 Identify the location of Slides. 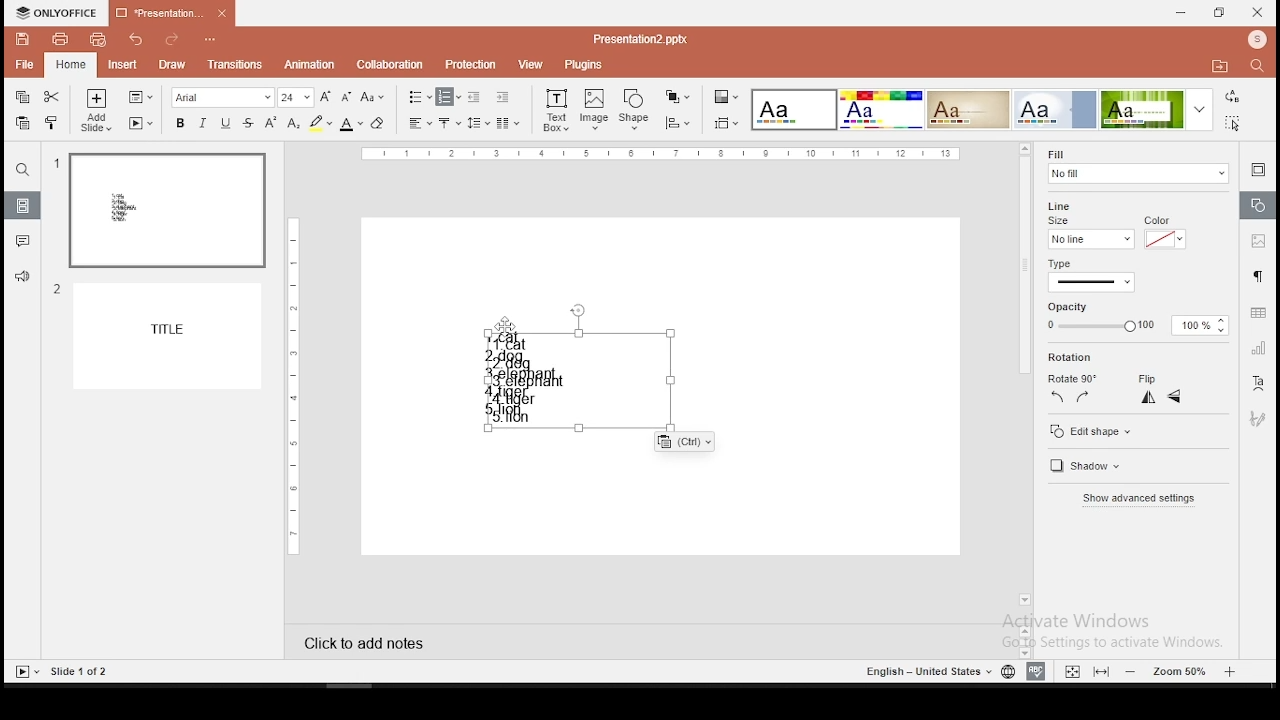
(62, 671).